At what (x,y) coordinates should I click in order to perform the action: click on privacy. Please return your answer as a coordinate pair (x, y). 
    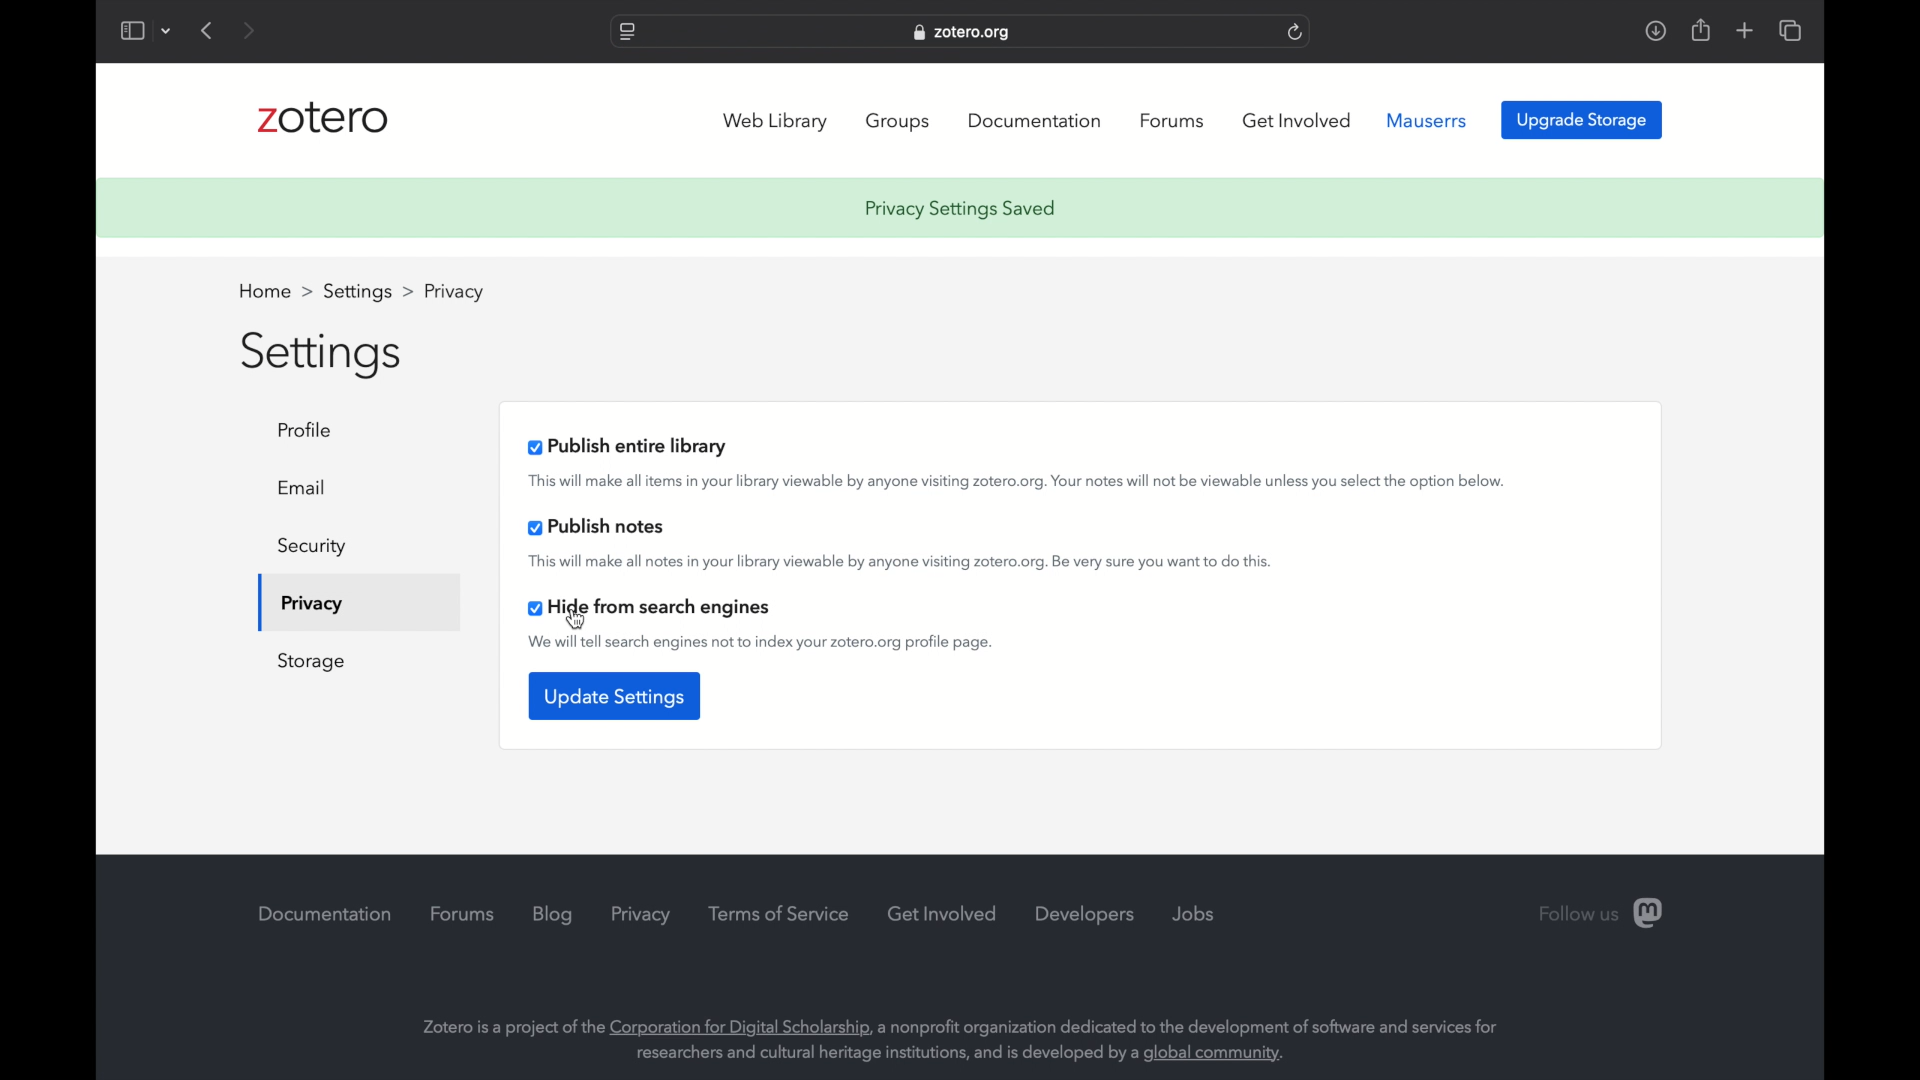
    Looking at the image, I should click on (643, 917).